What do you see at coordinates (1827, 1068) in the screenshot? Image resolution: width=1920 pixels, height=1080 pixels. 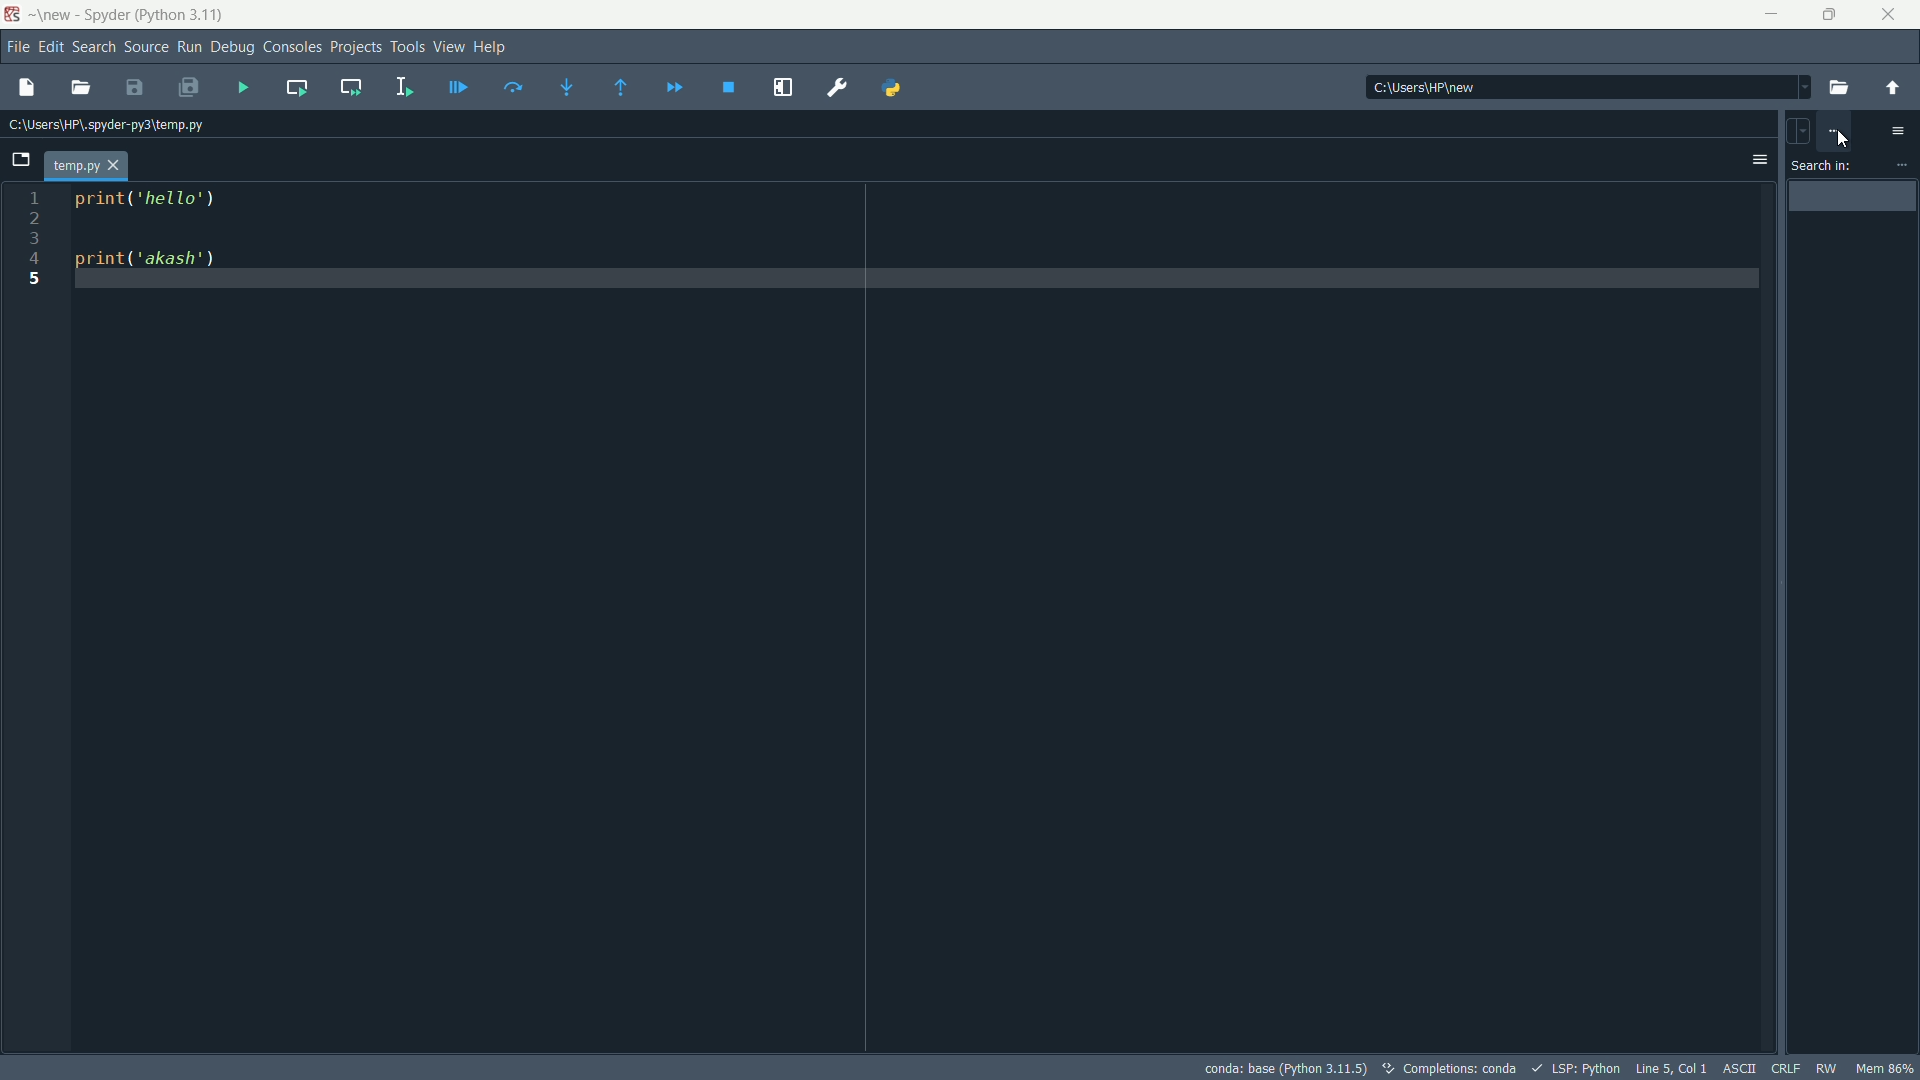 I see `RW` at bounding box center [1827, 1068].